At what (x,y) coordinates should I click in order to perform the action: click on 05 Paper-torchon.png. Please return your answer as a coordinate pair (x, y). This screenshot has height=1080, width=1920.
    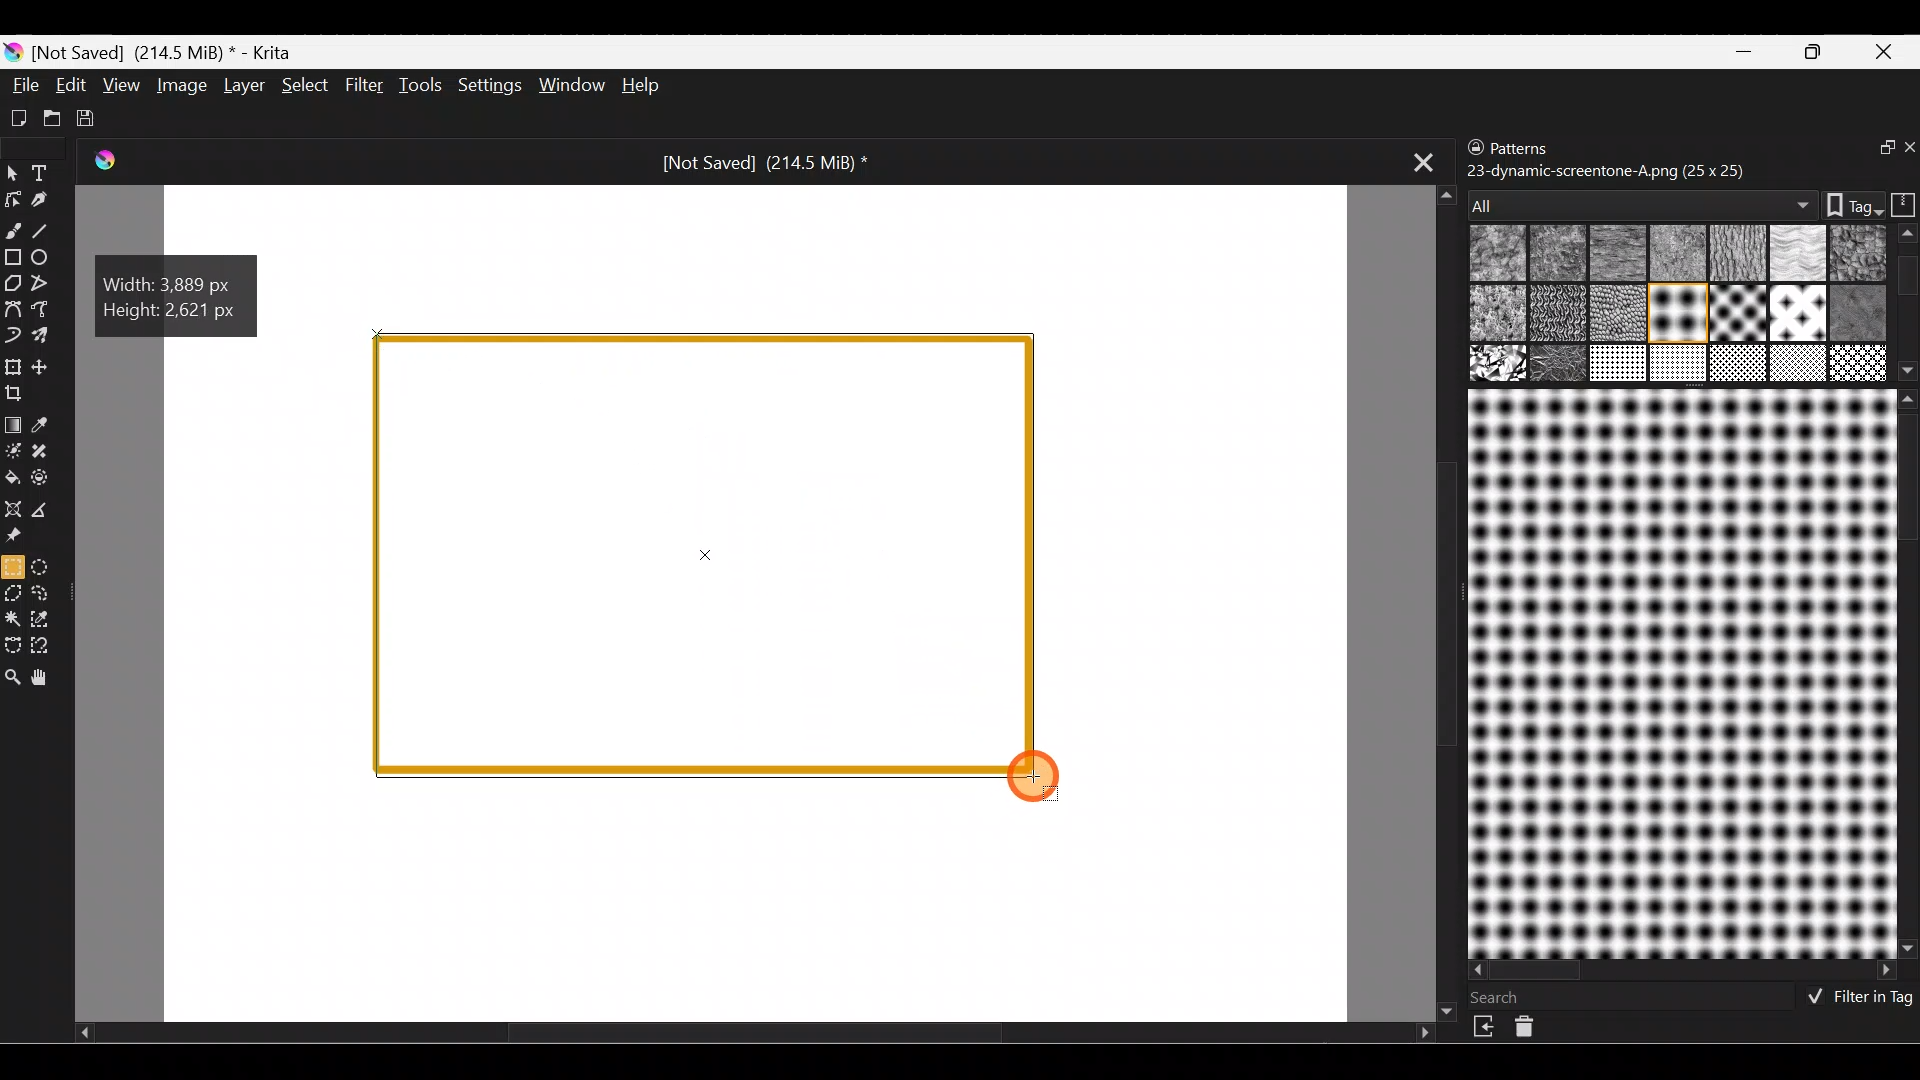
    Looking at the image, I should click on (1798, 255).